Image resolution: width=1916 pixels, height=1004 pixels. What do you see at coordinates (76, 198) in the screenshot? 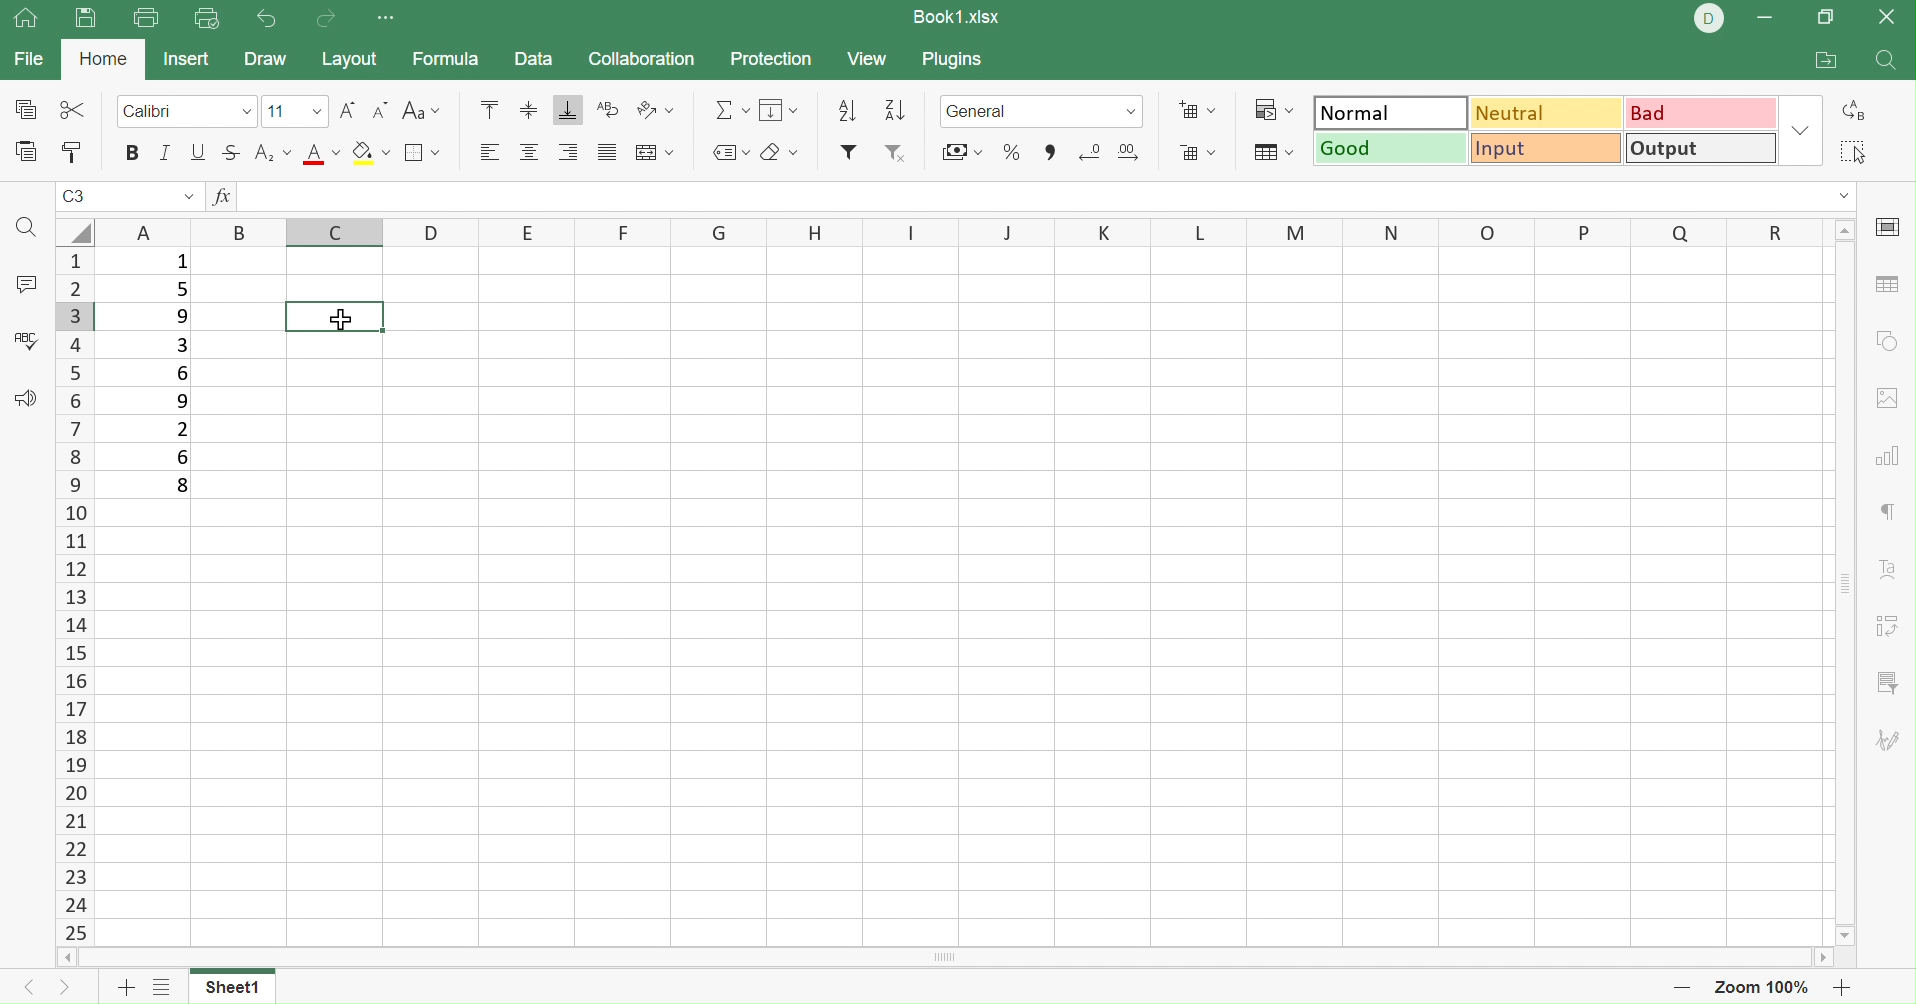
I see `A1` at bounding box center [76, 198].